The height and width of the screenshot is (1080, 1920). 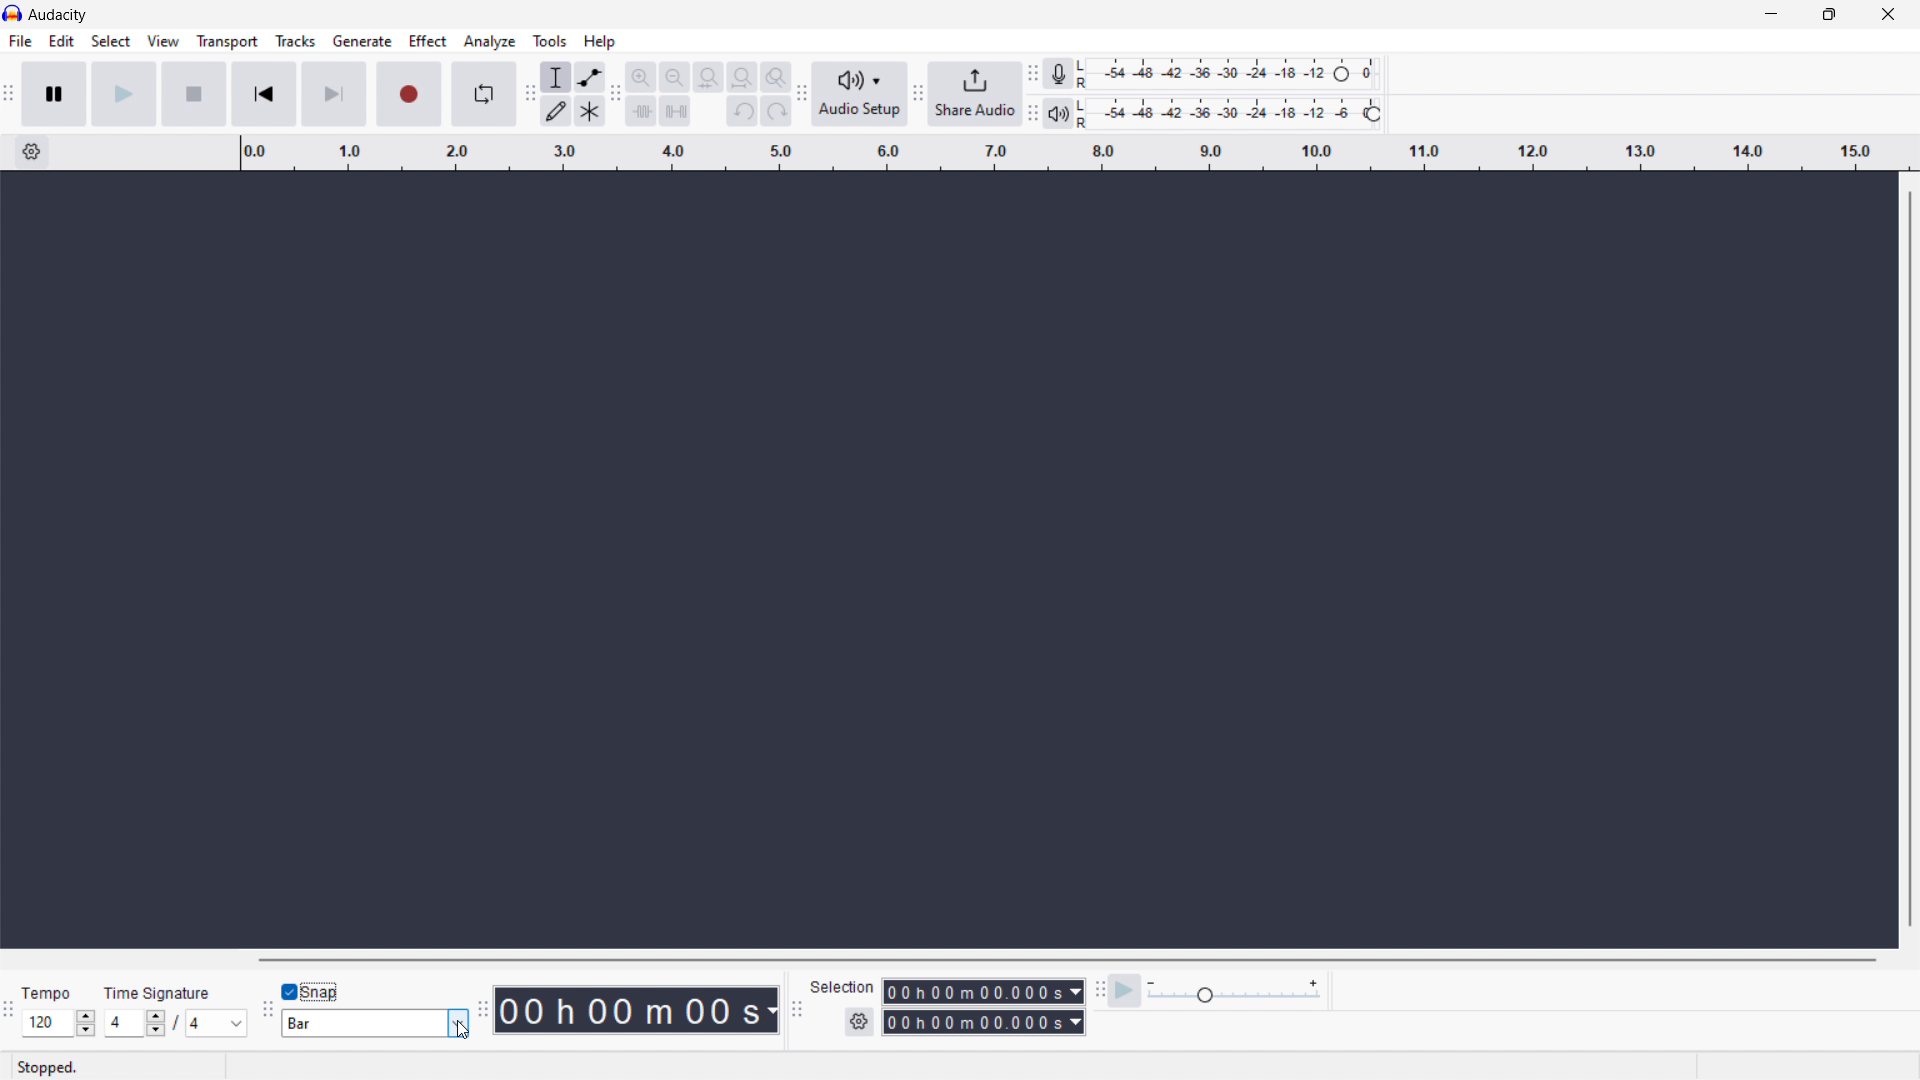 What do you see at coordinates (983, 1022) in the screenshot?
I see `selection end time` at bounding box center [983, 1022].